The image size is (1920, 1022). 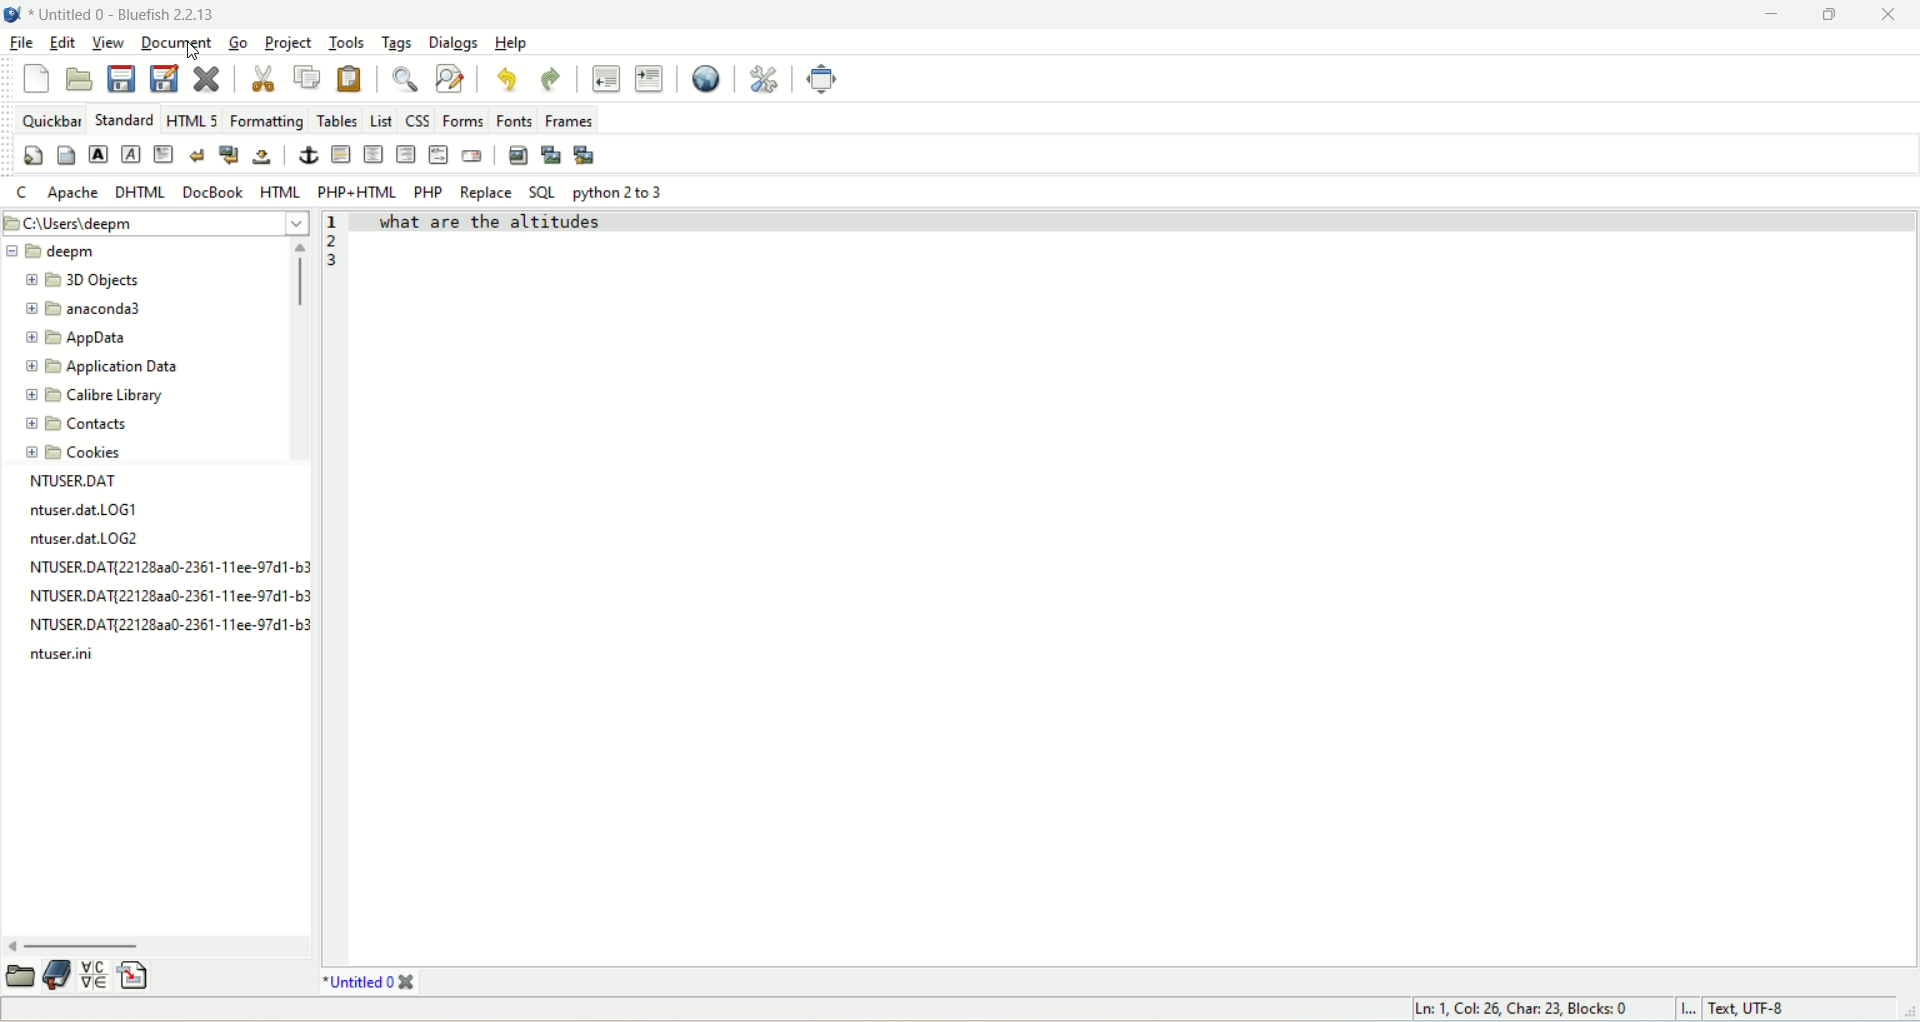 I want to click on go, so click(x=235, y=43).